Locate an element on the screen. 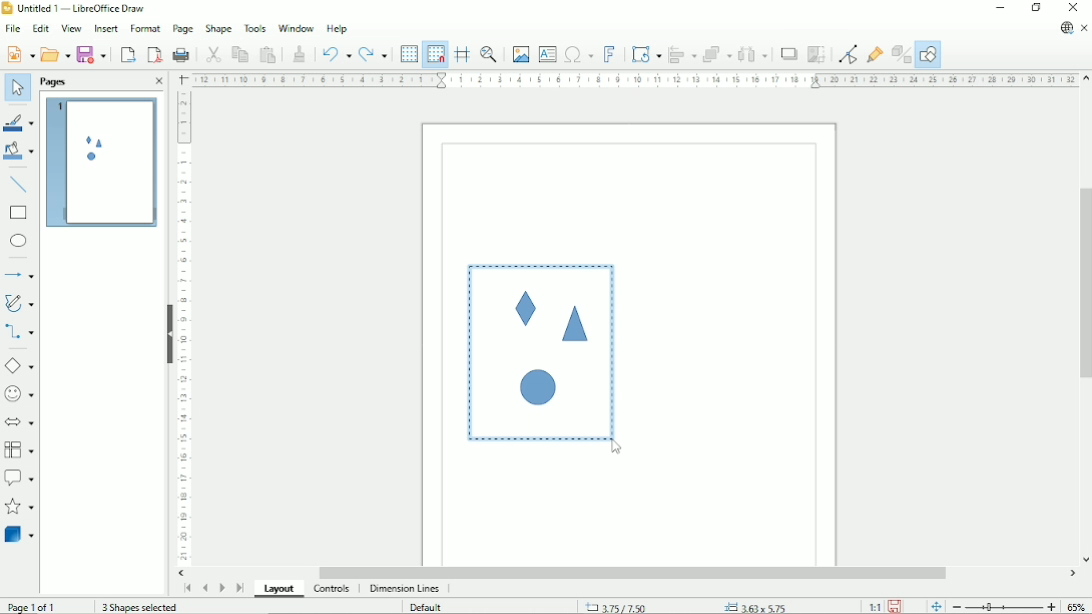 This screenshot has width=1092, height=614. Distribute is located at coordinates (753, 54).